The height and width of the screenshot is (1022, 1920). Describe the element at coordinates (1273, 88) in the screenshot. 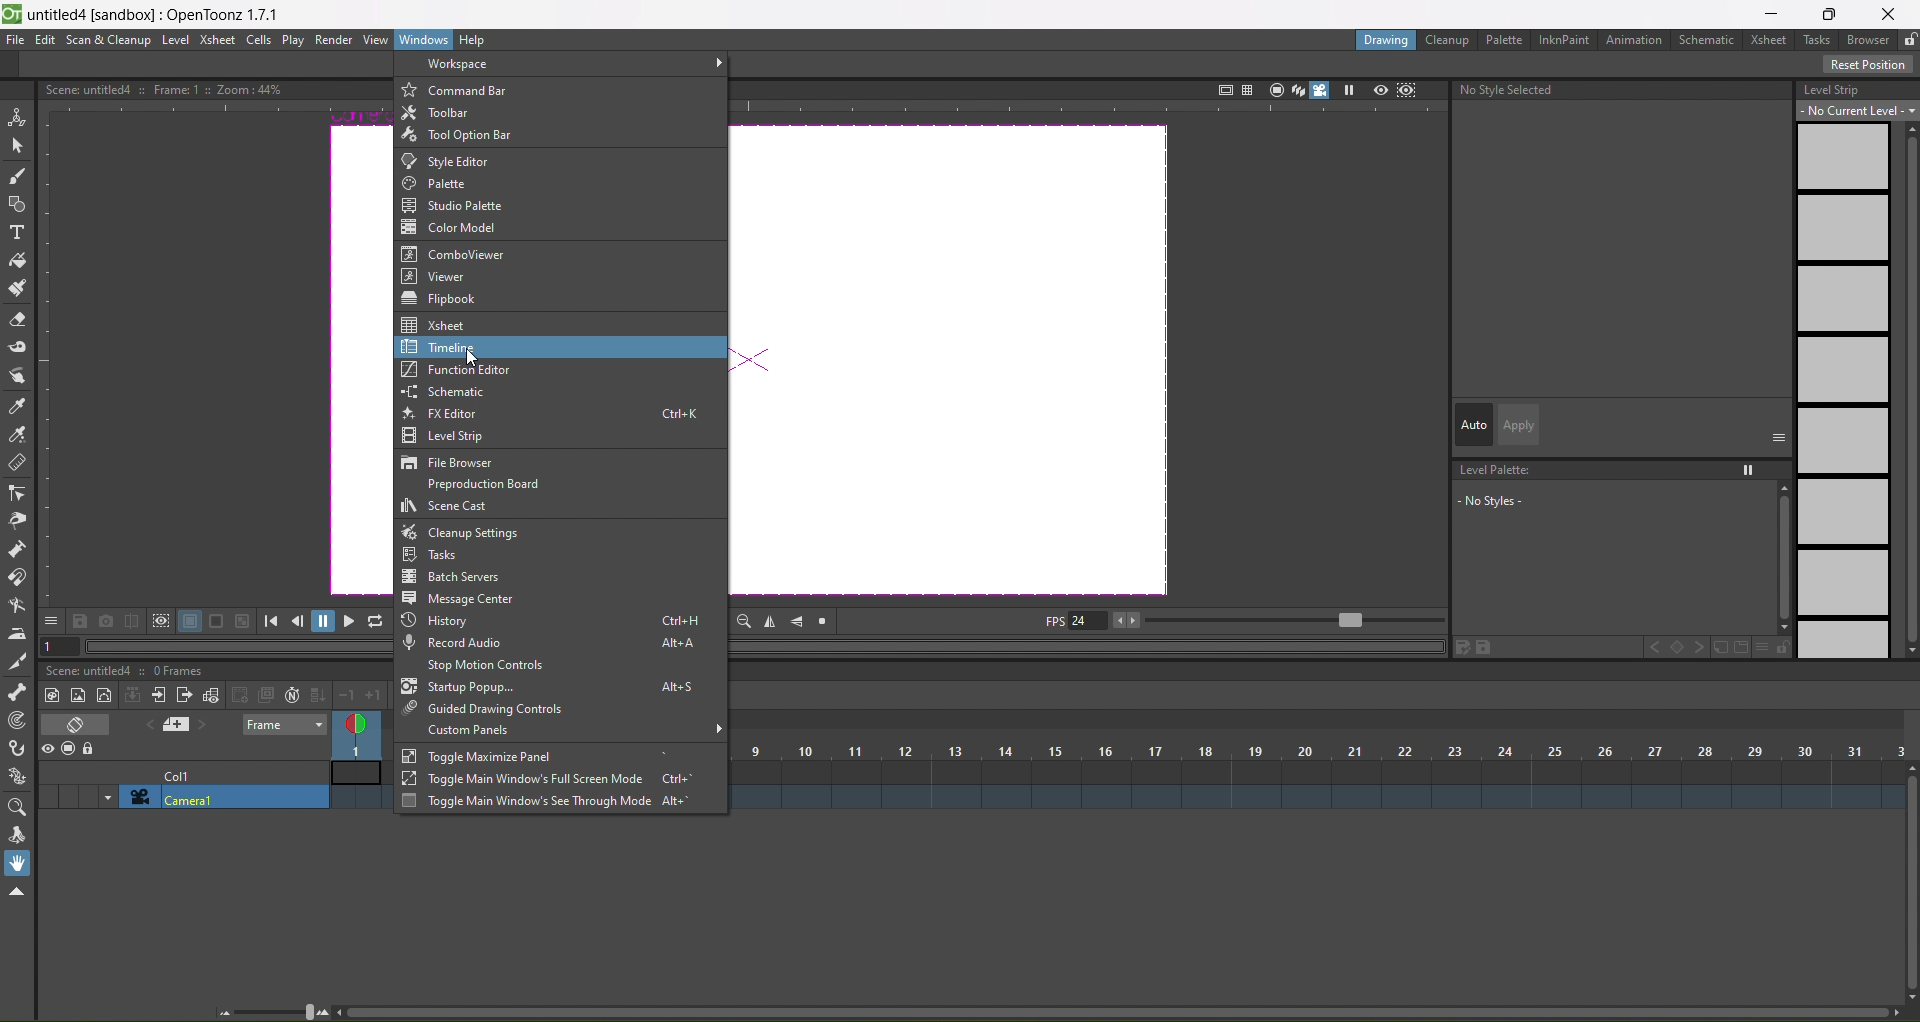

I see `camera stand view` at that location.